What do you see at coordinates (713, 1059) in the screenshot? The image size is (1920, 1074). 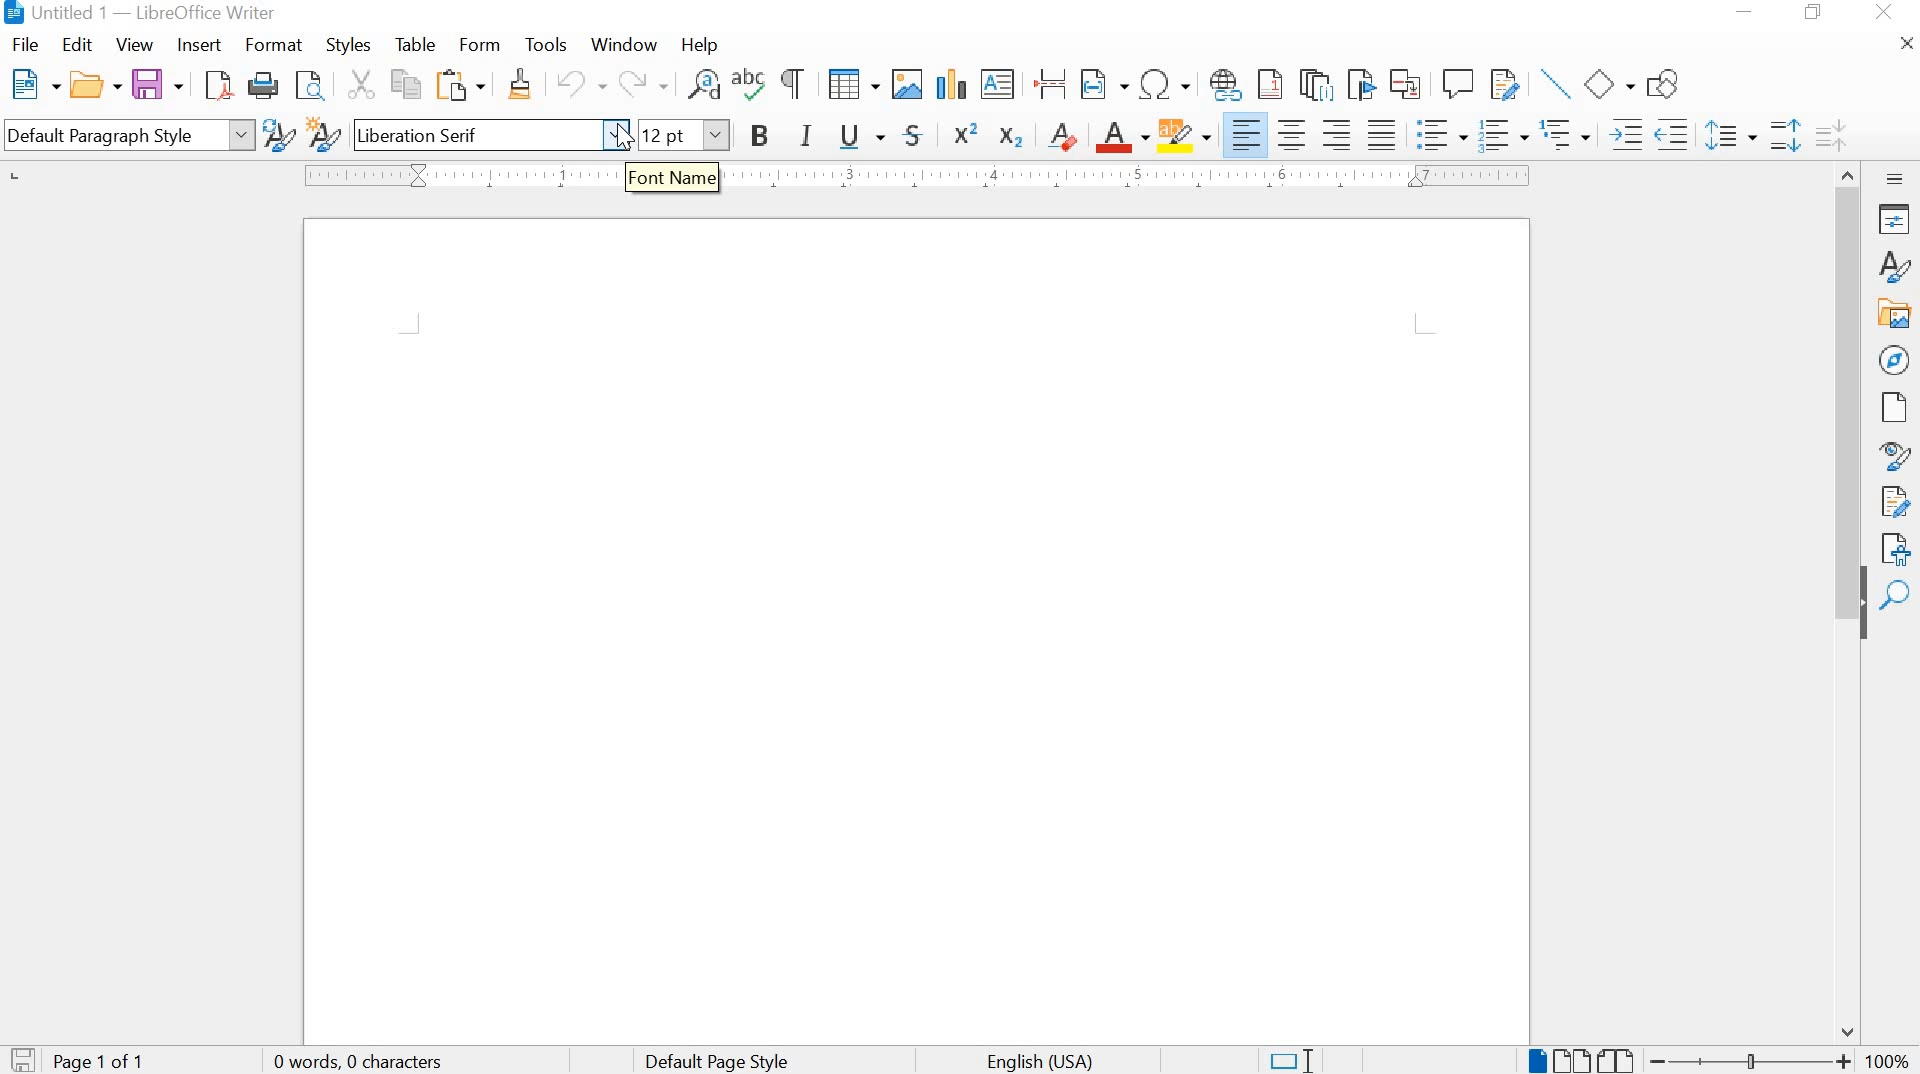 I see `DEFAULT PAGE STYLE` at bounding box center [713, 1059].